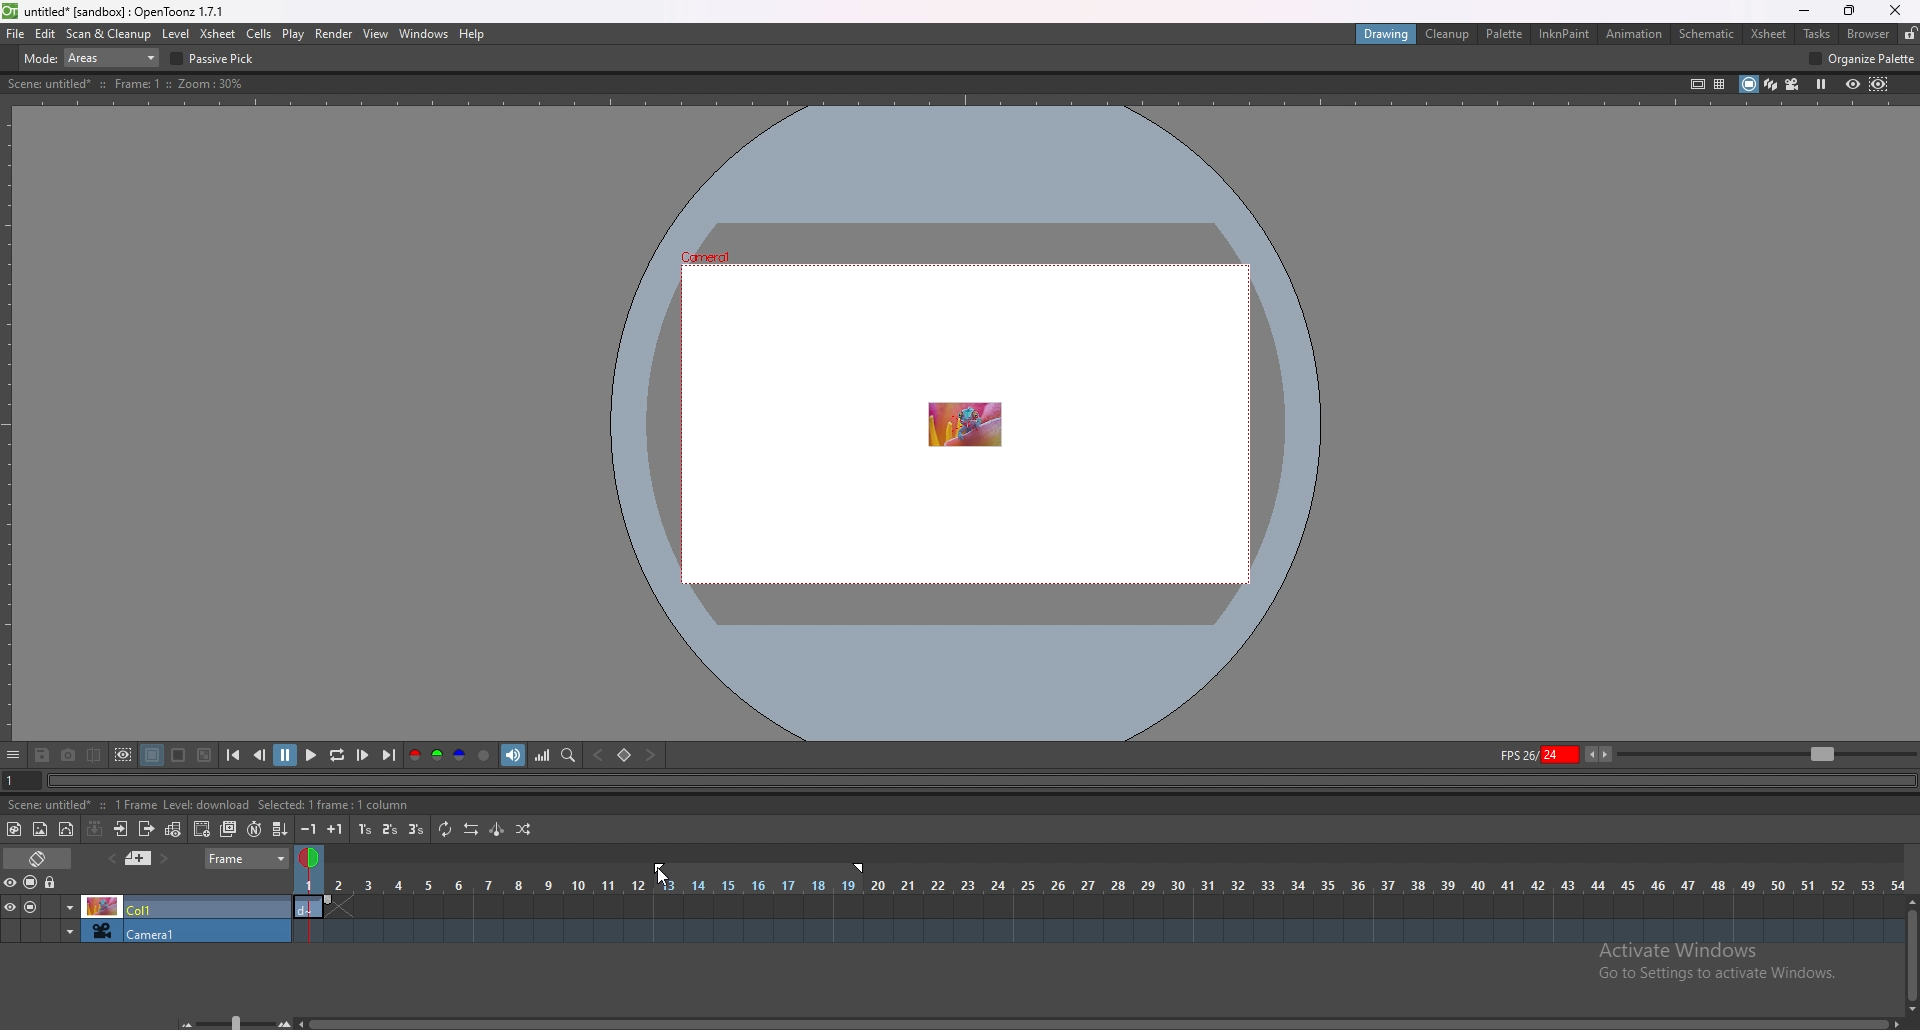  What do you see at coordinates (216, 59) in the screenshot?
I see `passive pick` at bounding box center [216, 59].